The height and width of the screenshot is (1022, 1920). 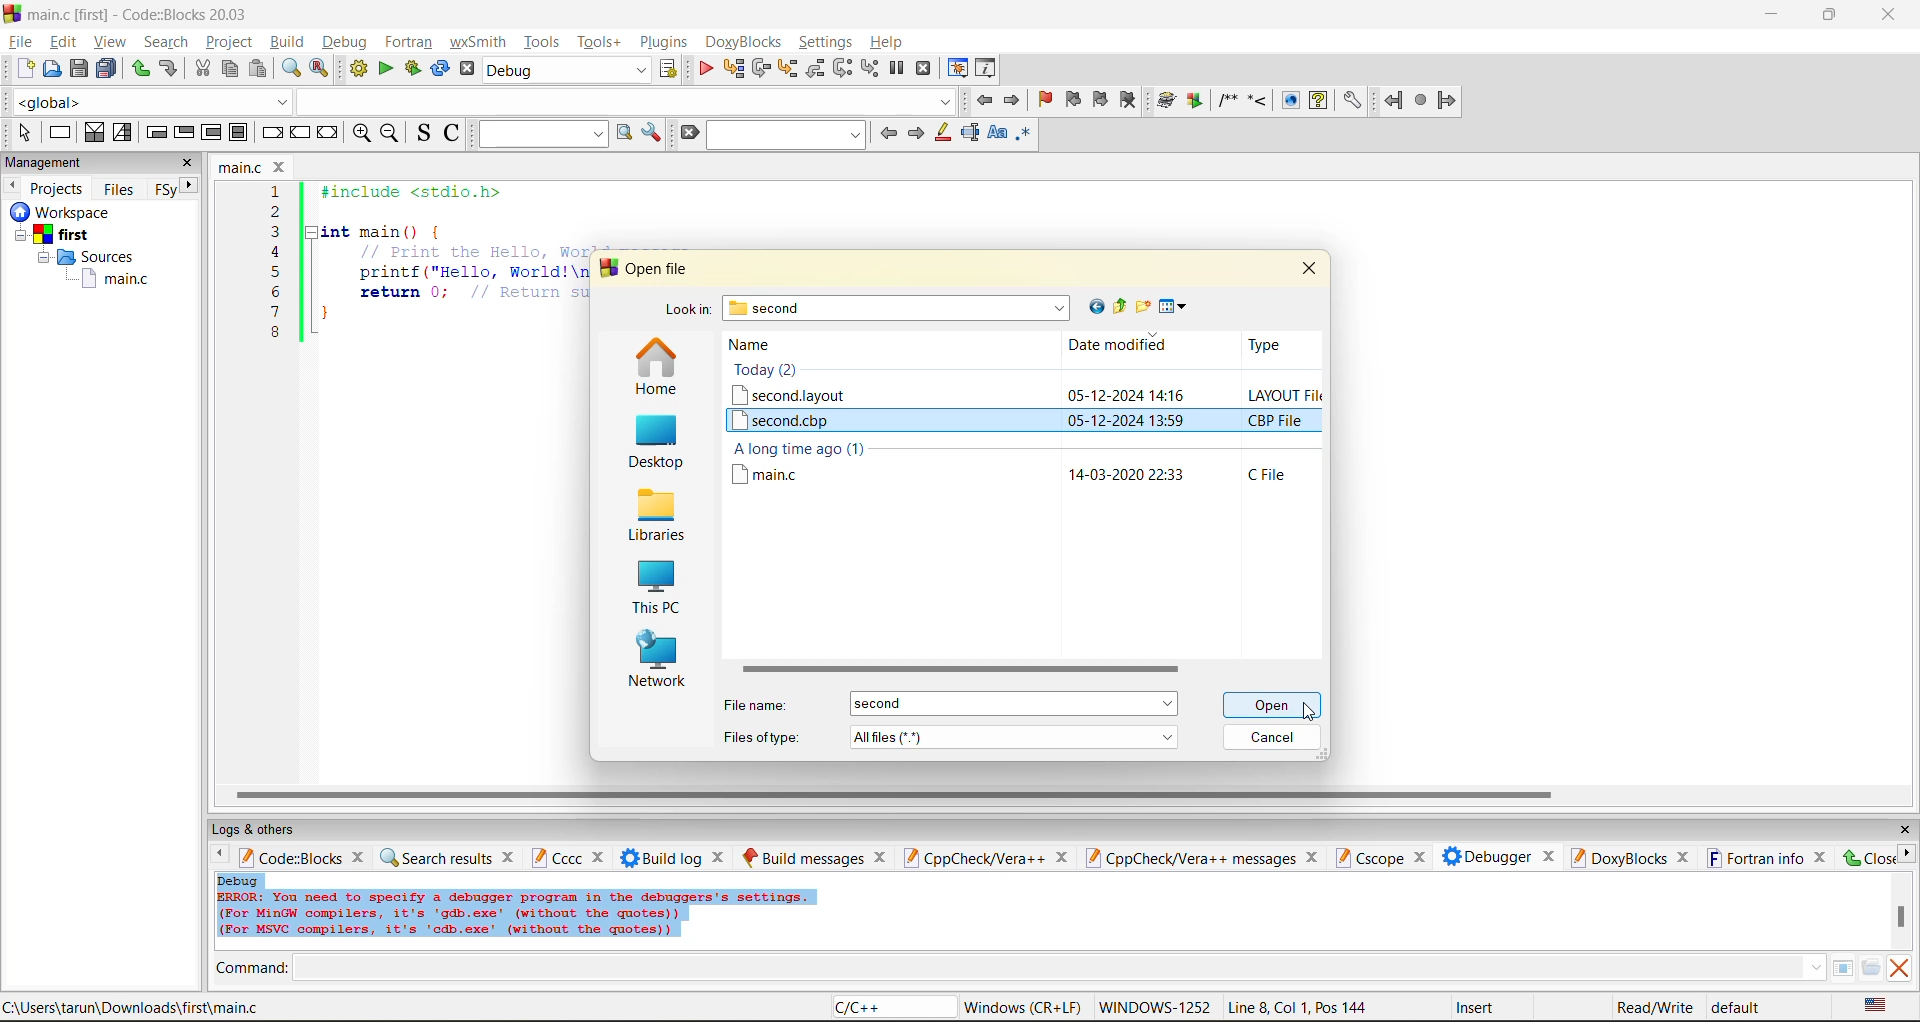 What do you see at coordinates (1014, 99) in the screenshot?
I see `jump forward` at bounding box center [1014, 99].